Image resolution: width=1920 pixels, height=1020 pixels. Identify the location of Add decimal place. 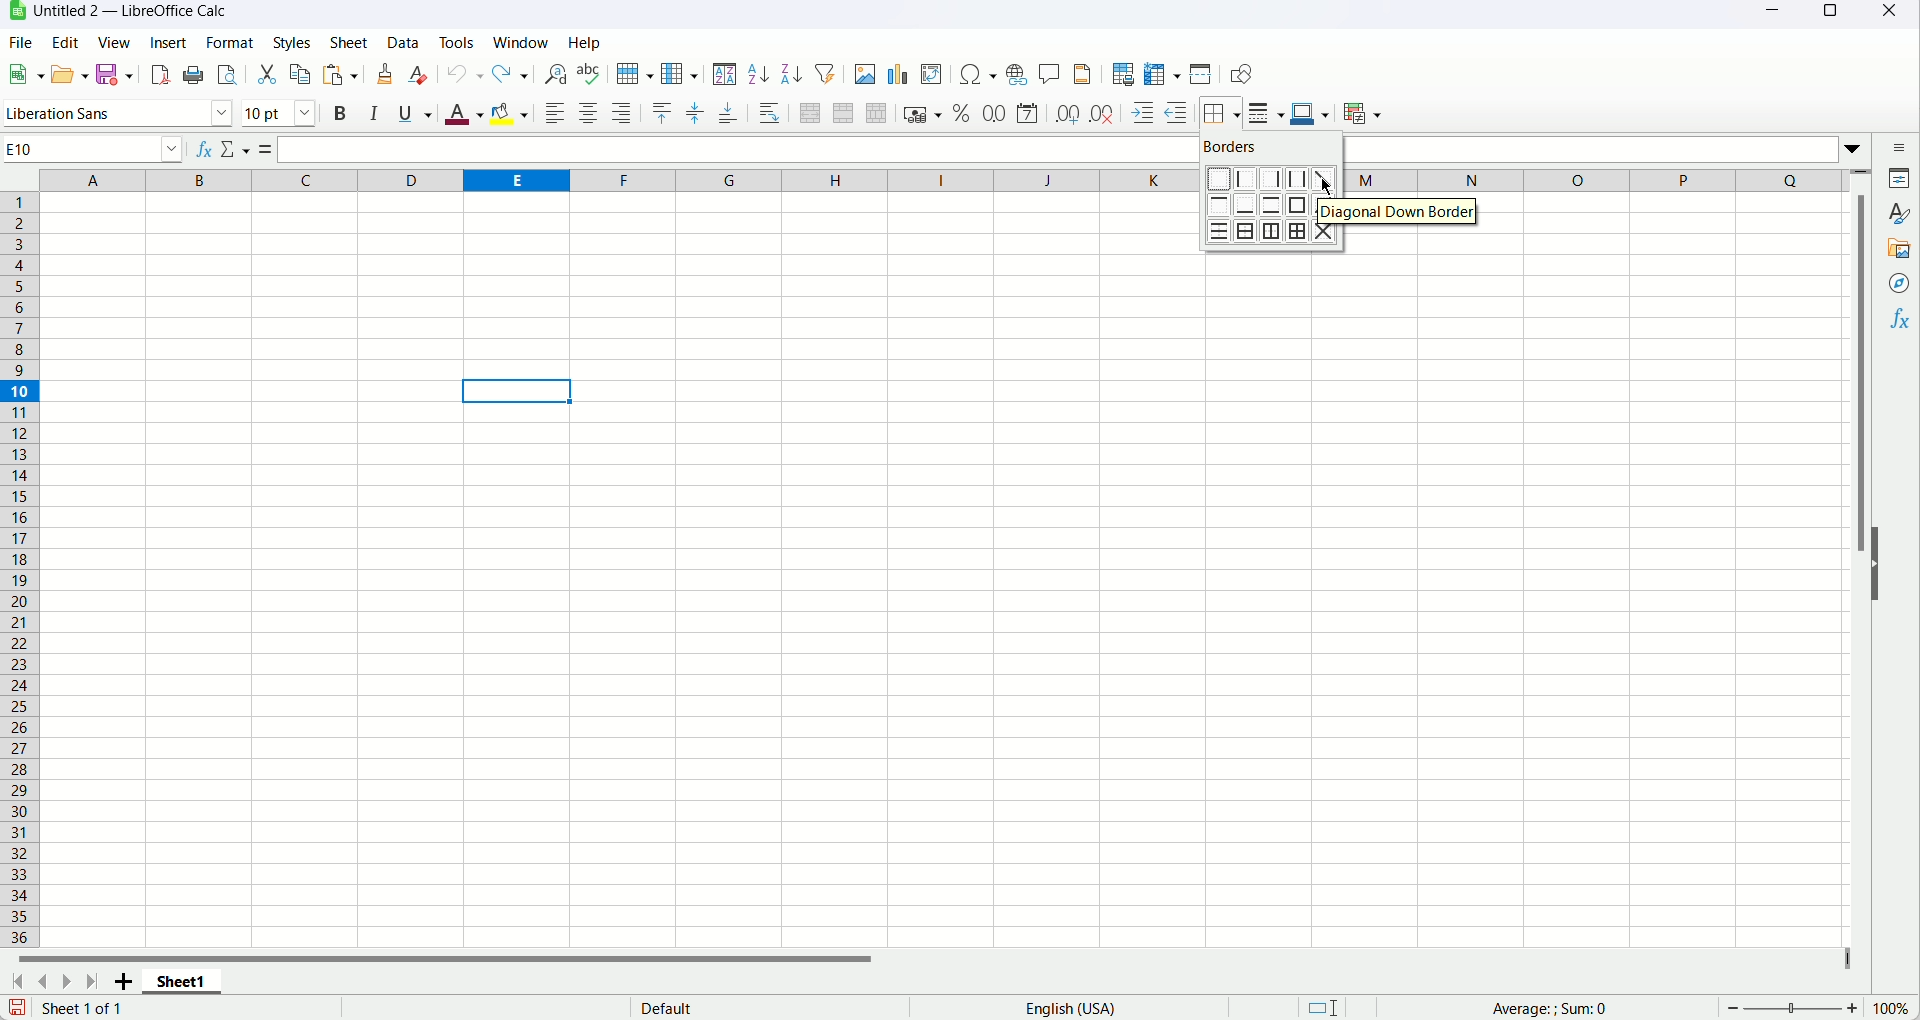
(1065, 112).